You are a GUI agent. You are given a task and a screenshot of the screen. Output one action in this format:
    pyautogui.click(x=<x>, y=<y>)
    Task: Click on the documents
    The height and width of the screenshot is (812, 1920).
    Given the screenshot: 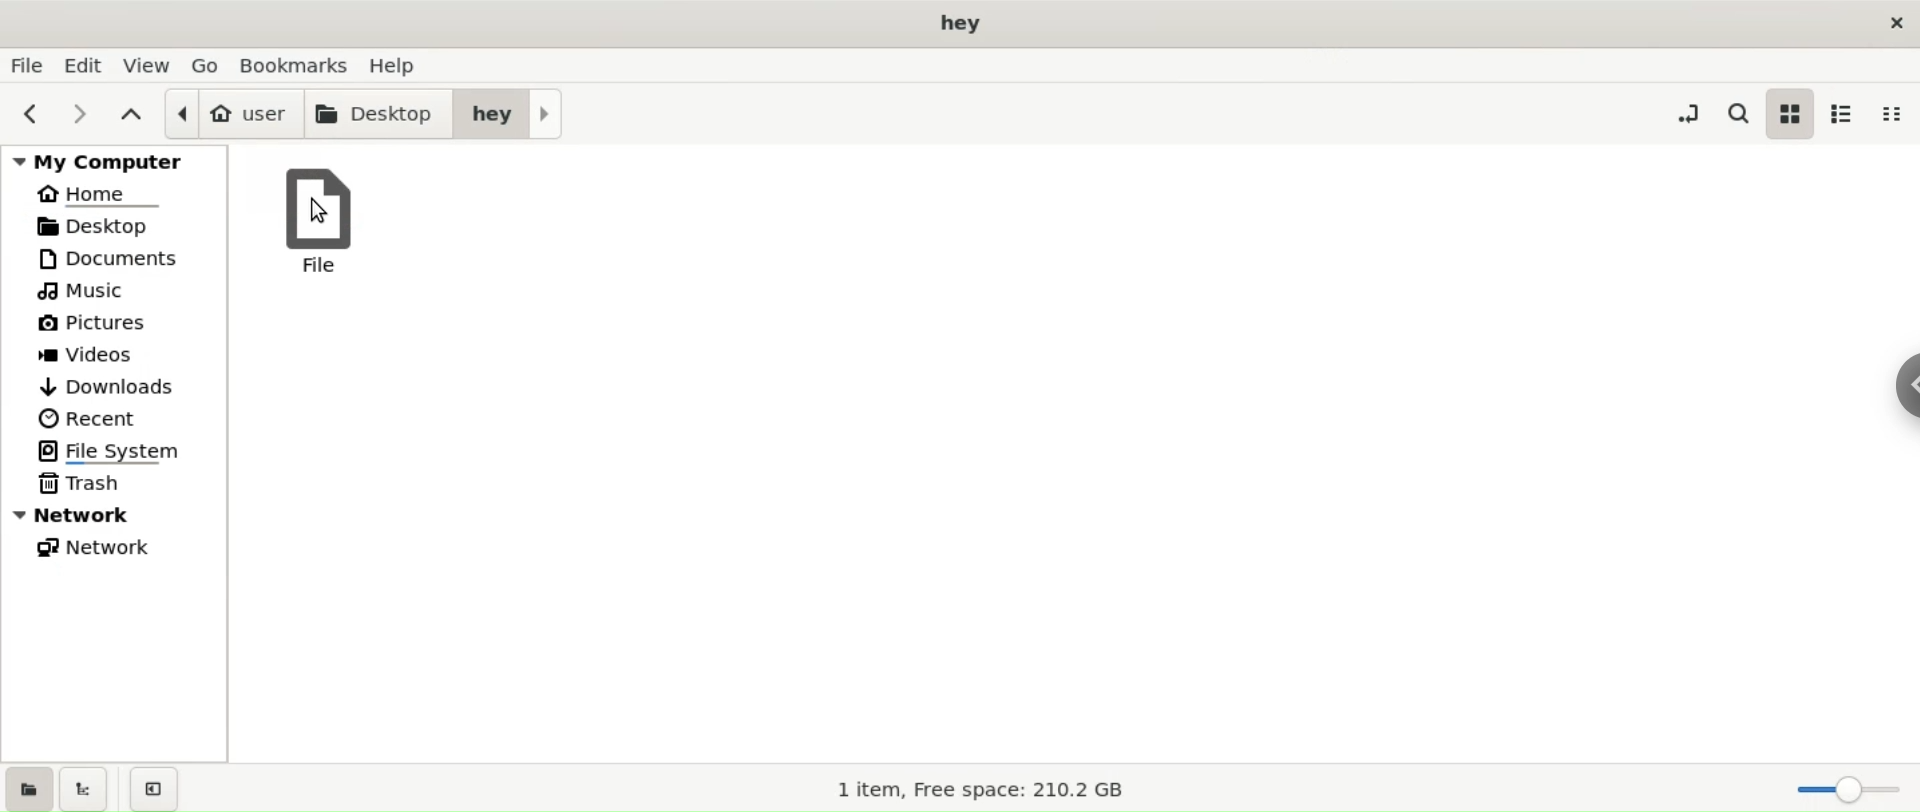 What is the action you would take?
    pyautogui.click(x=120, y=260)
    